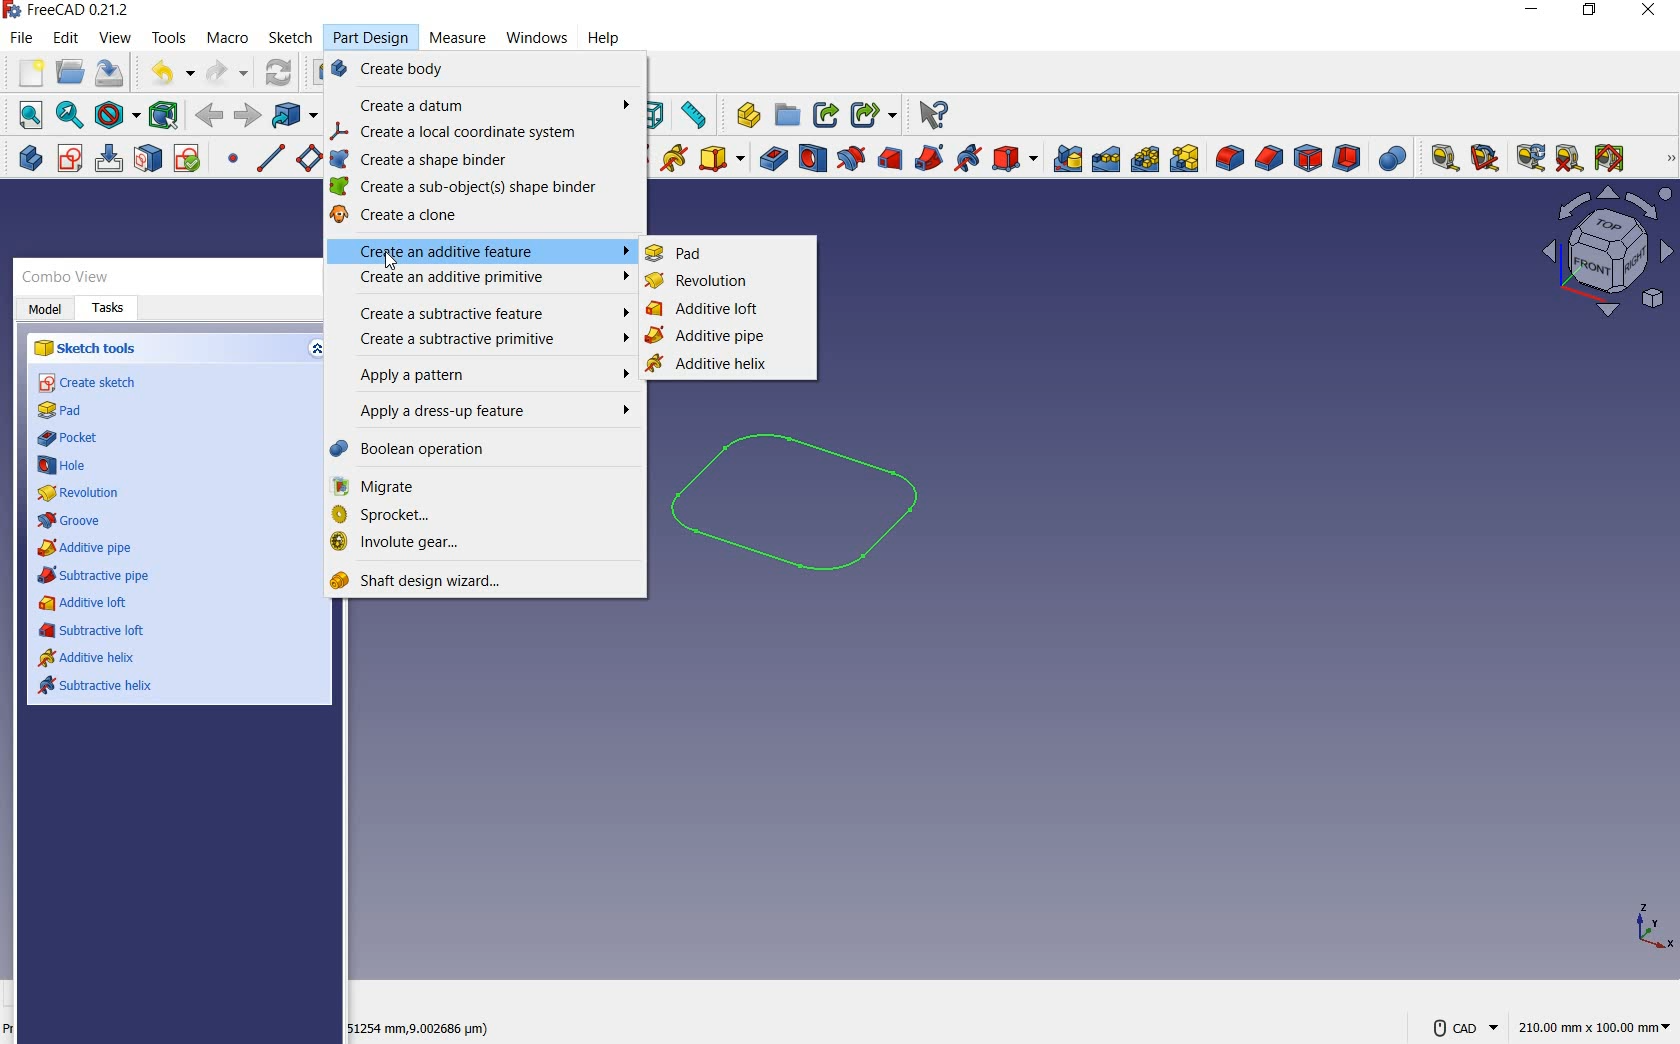 This screenshot has height=1044, width=1680. I want to click on Part Design, so click(375, 38).